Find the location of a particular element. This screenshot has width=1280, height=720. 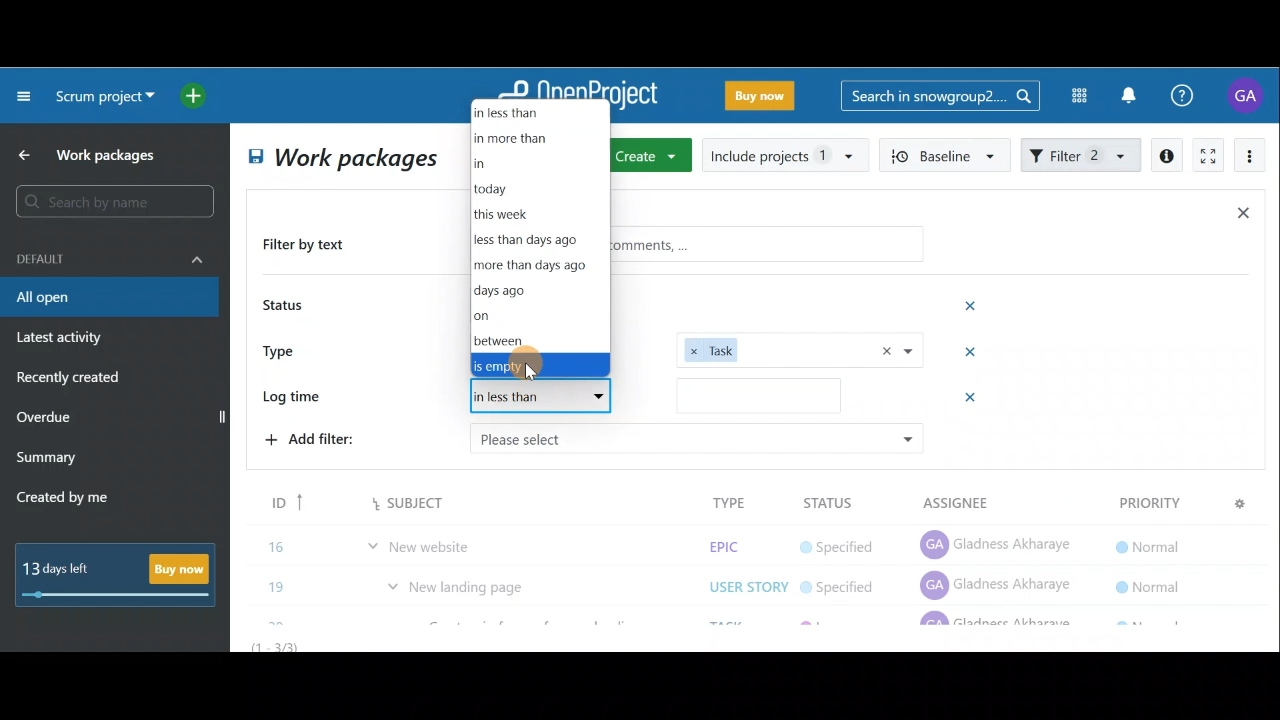

Default is located at coordinates (110, 257).